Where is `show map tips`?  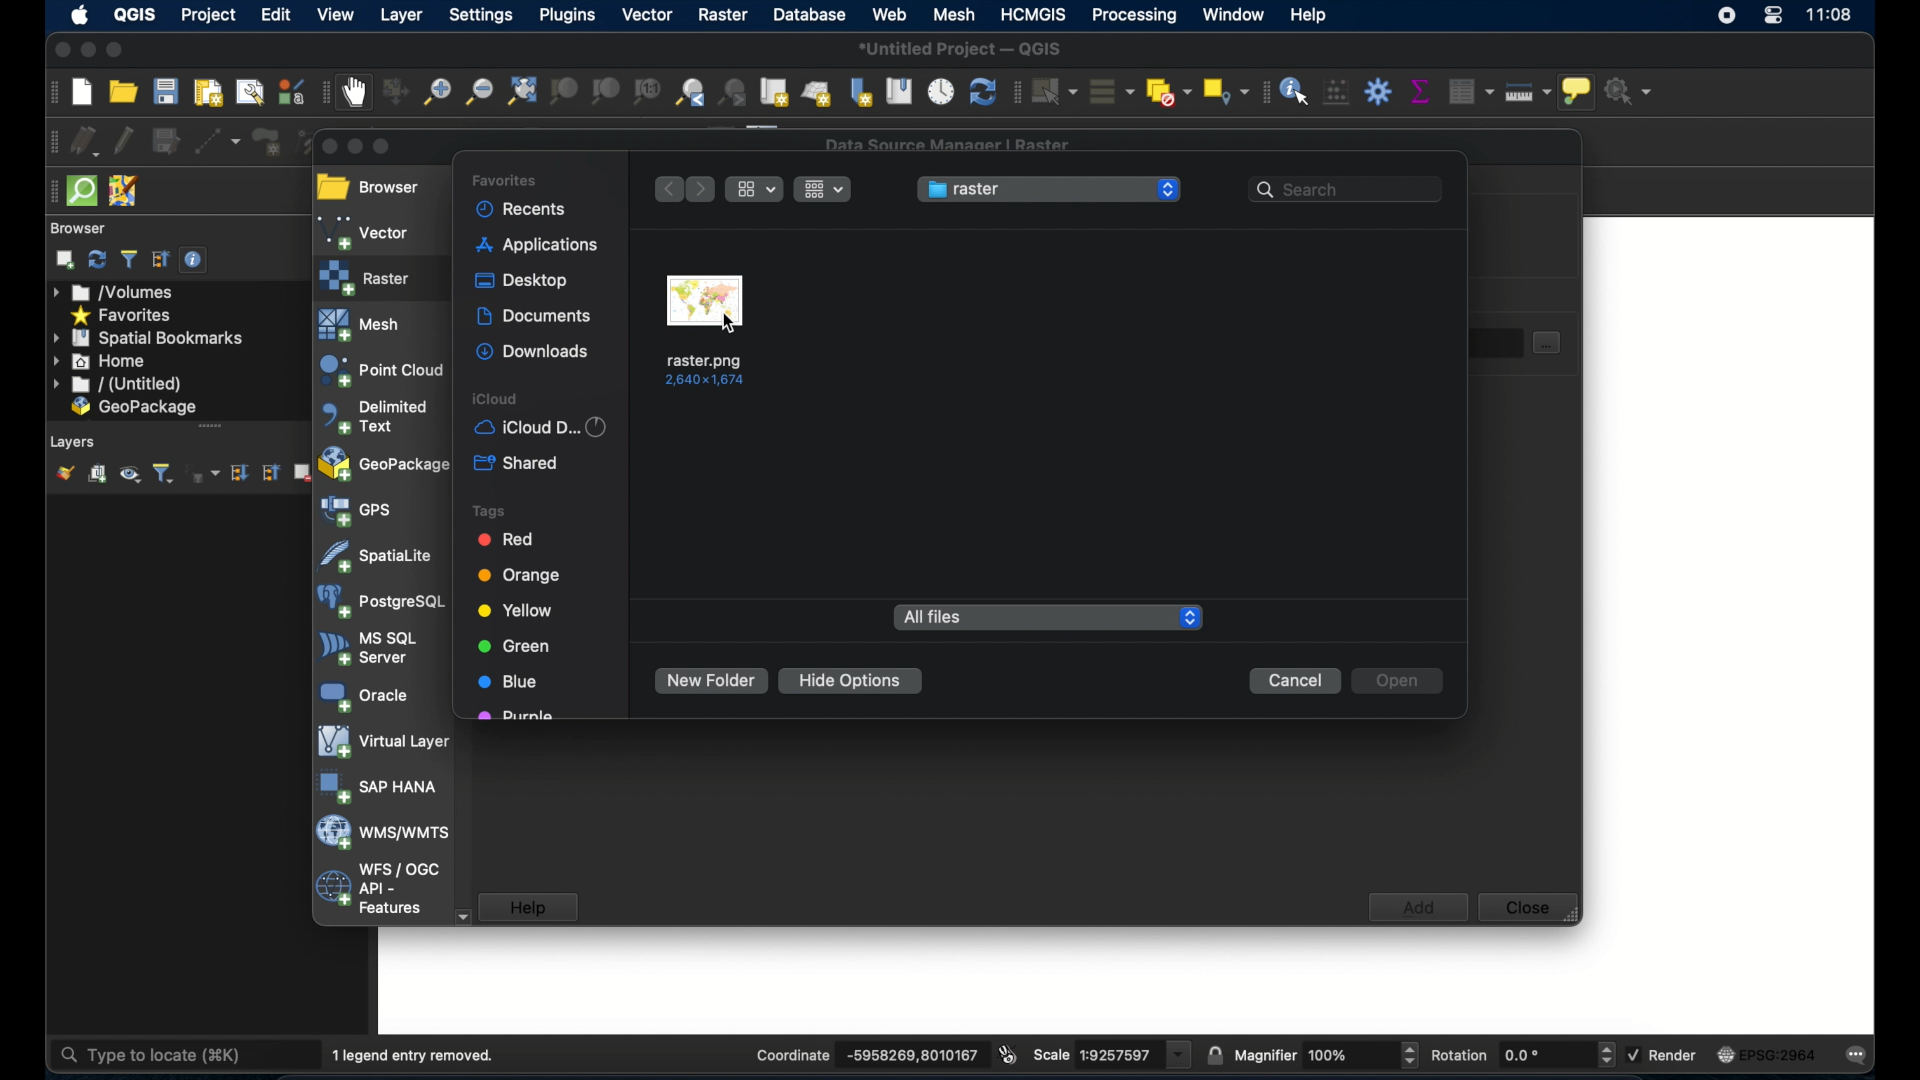 show map tips is located at coordinates (1579, 94).